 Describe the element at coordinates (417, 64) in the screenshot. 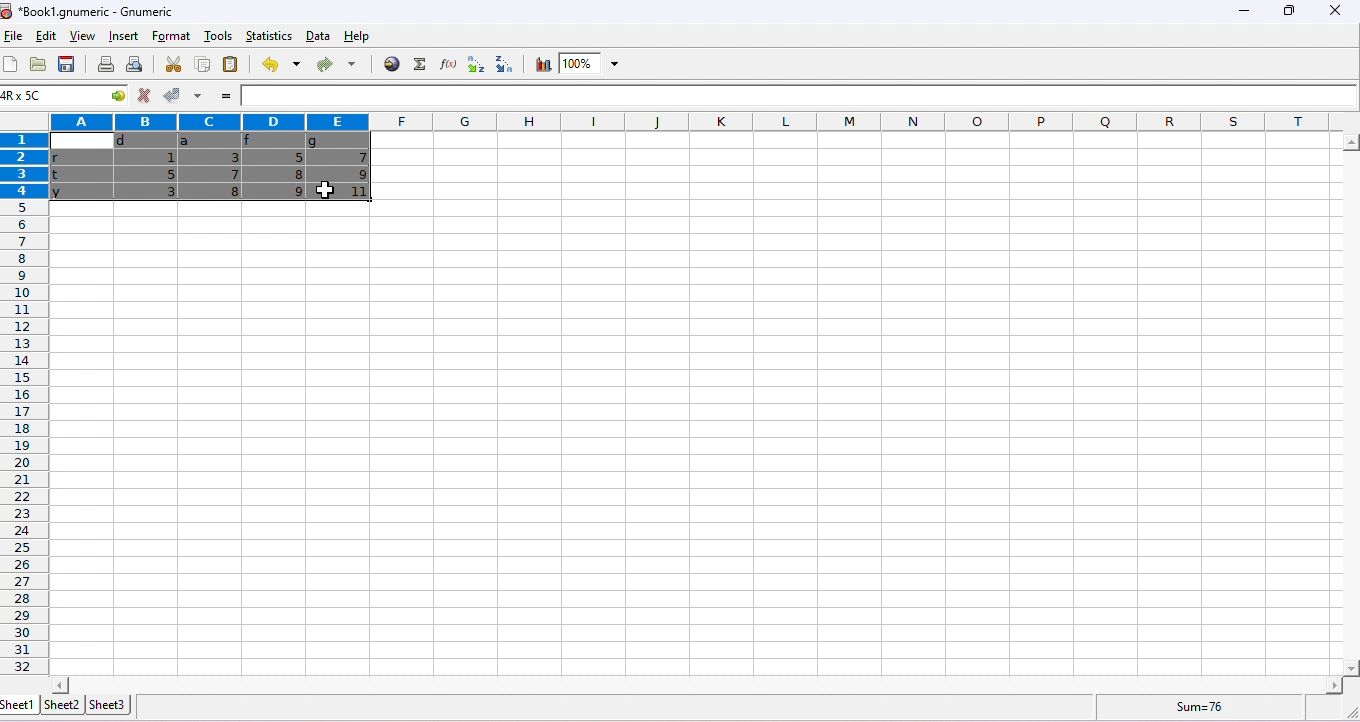

I see `function` at that location.